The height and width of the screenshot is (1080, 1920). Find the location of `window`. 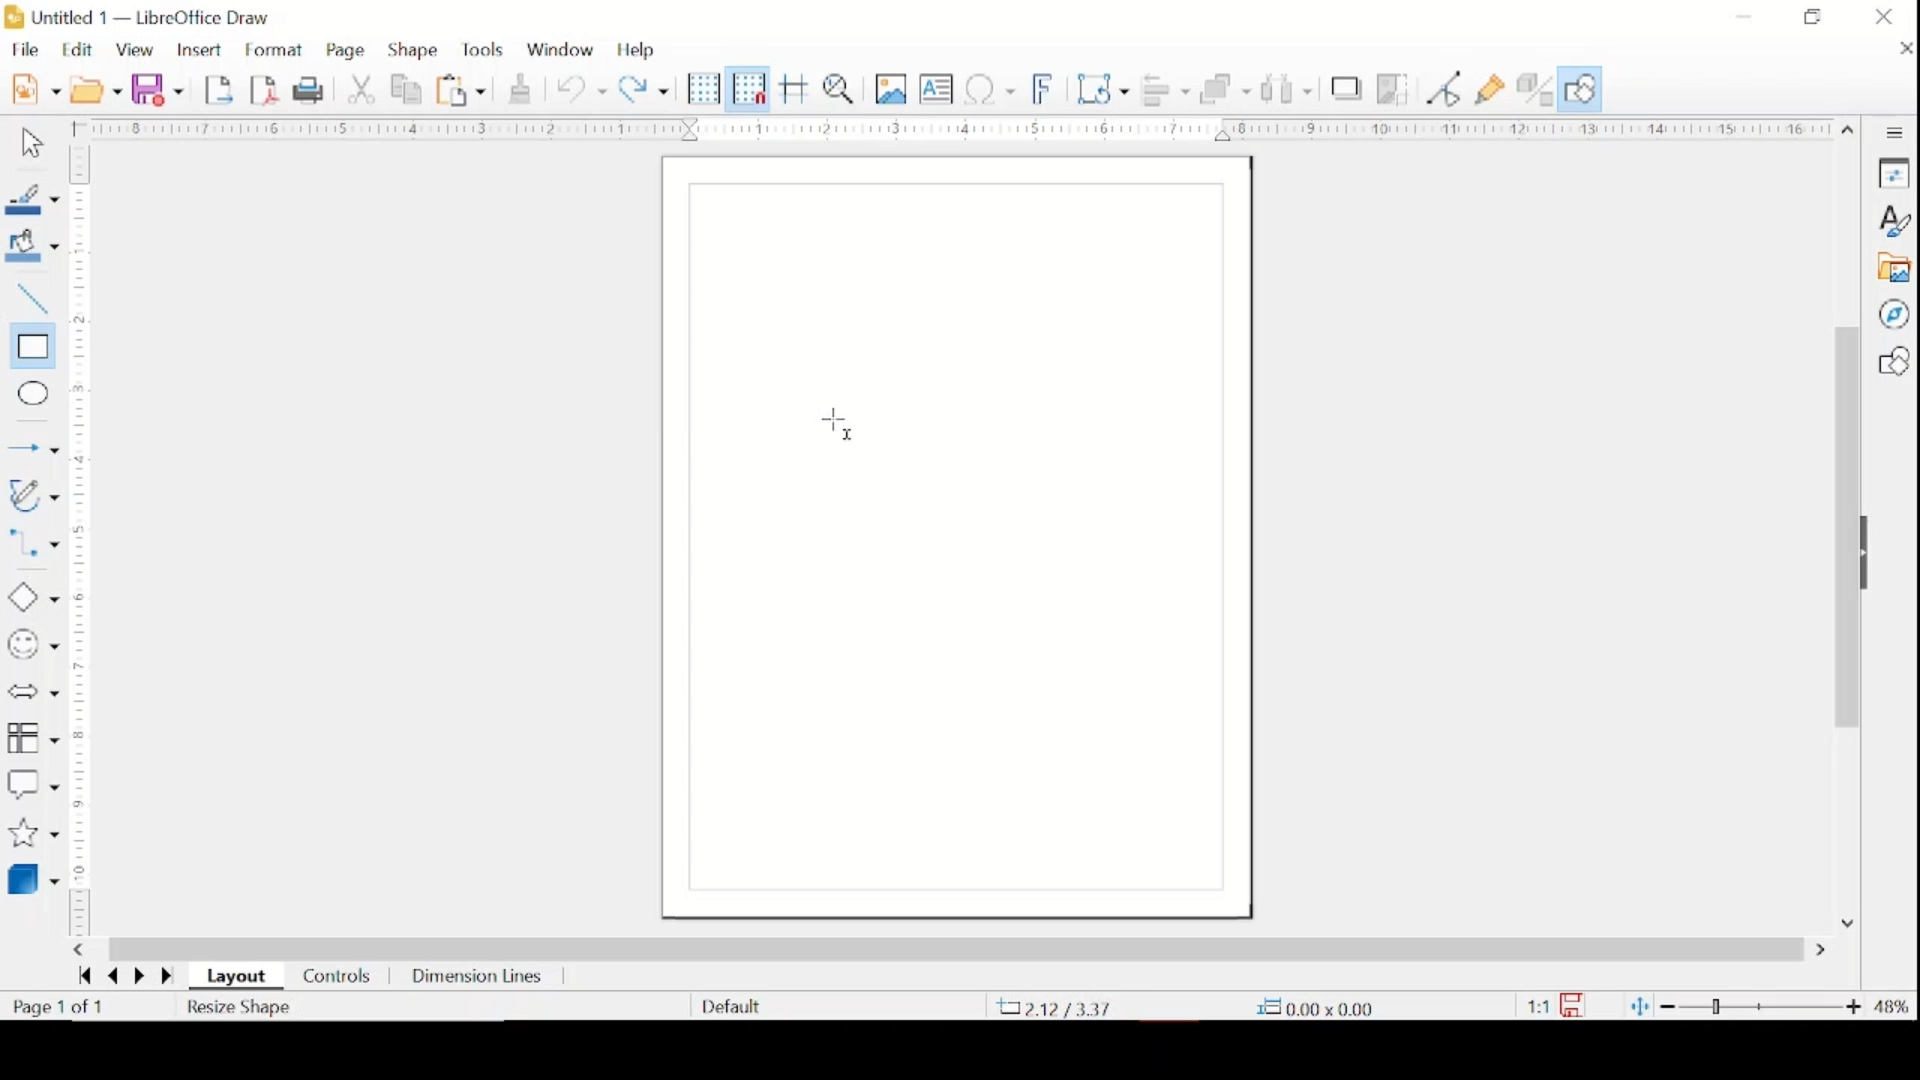

window is located at coordinates (560, 47).